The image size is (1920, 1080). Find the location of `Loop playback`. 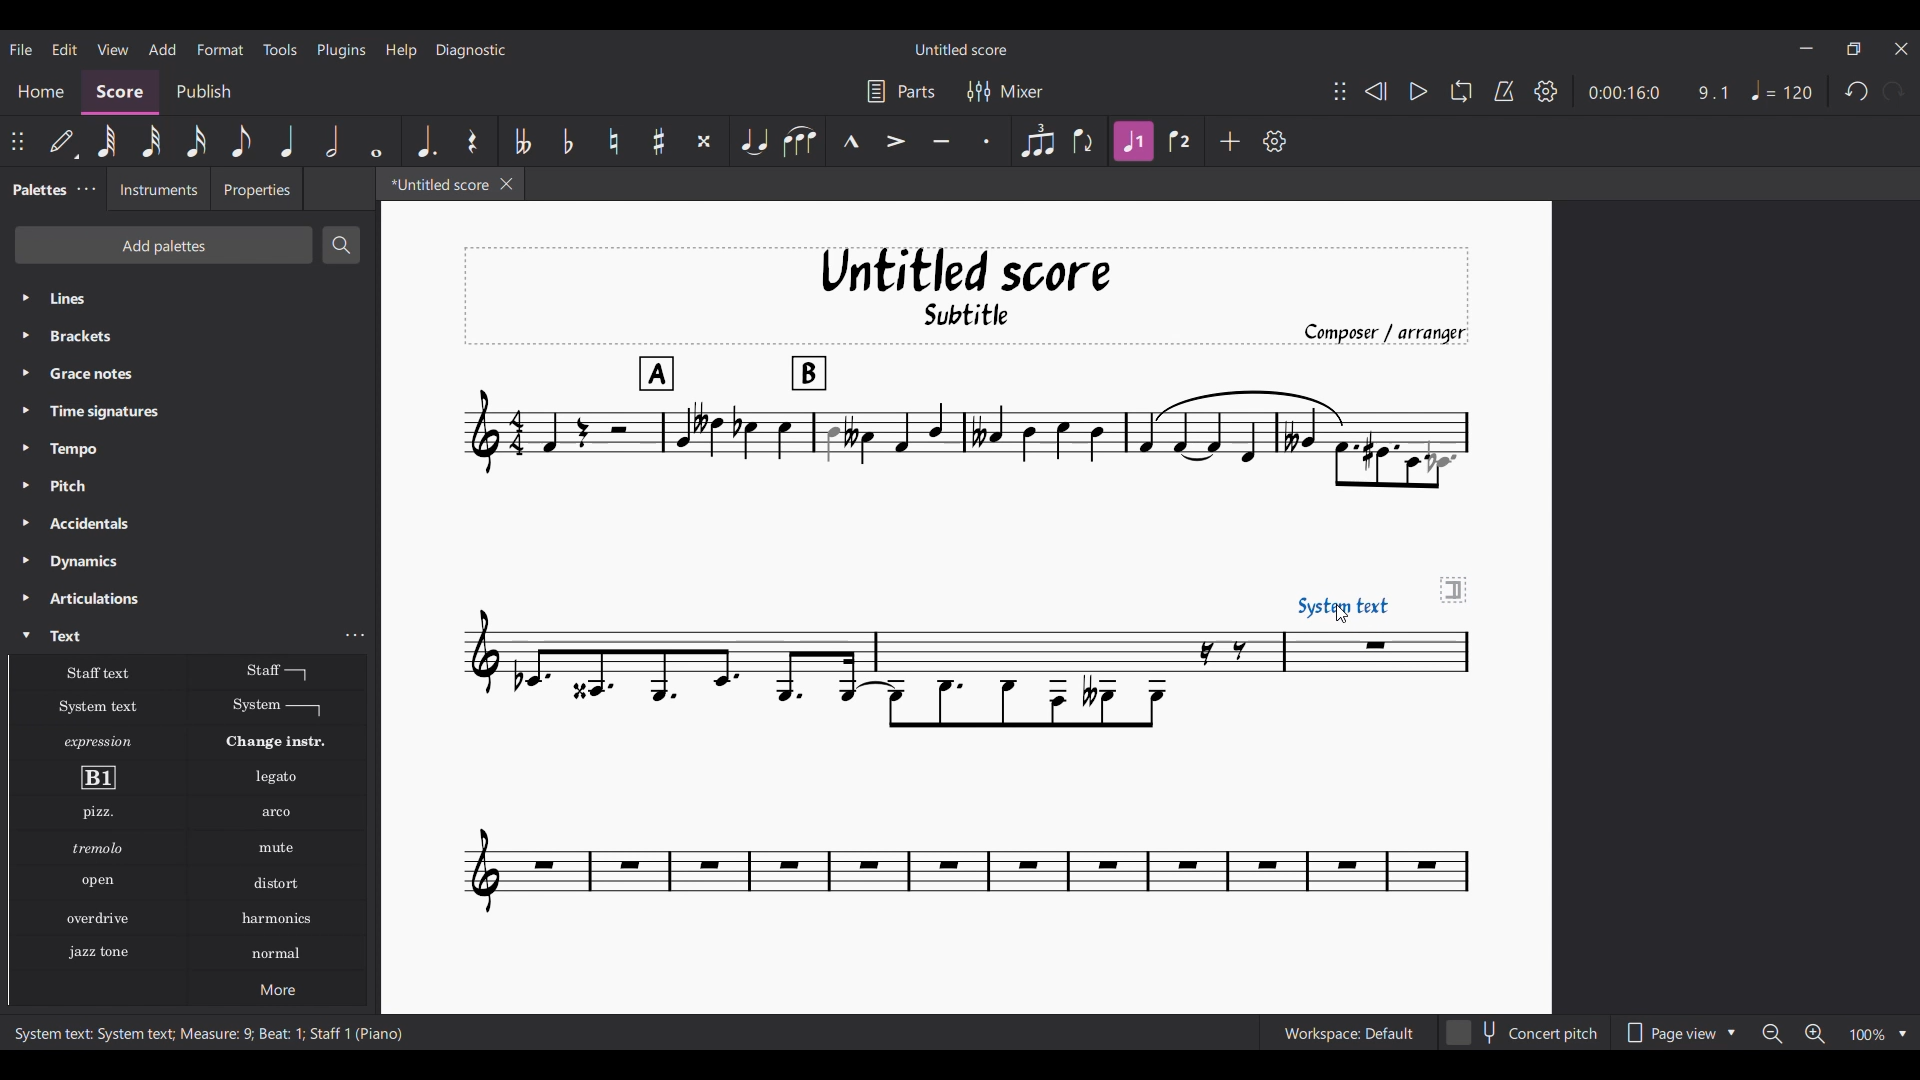

Loop playback is located at coordinates (1461, 91).